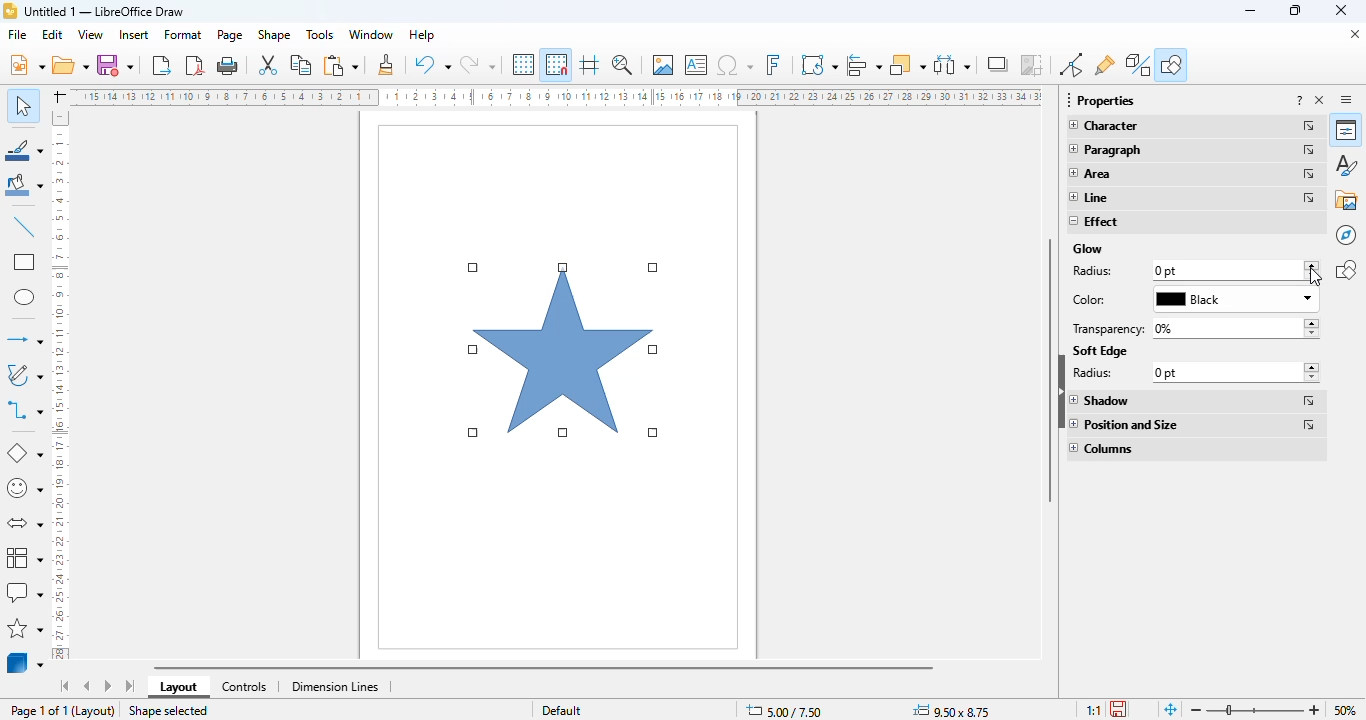  I want to click on close document, so click(1352, 33).